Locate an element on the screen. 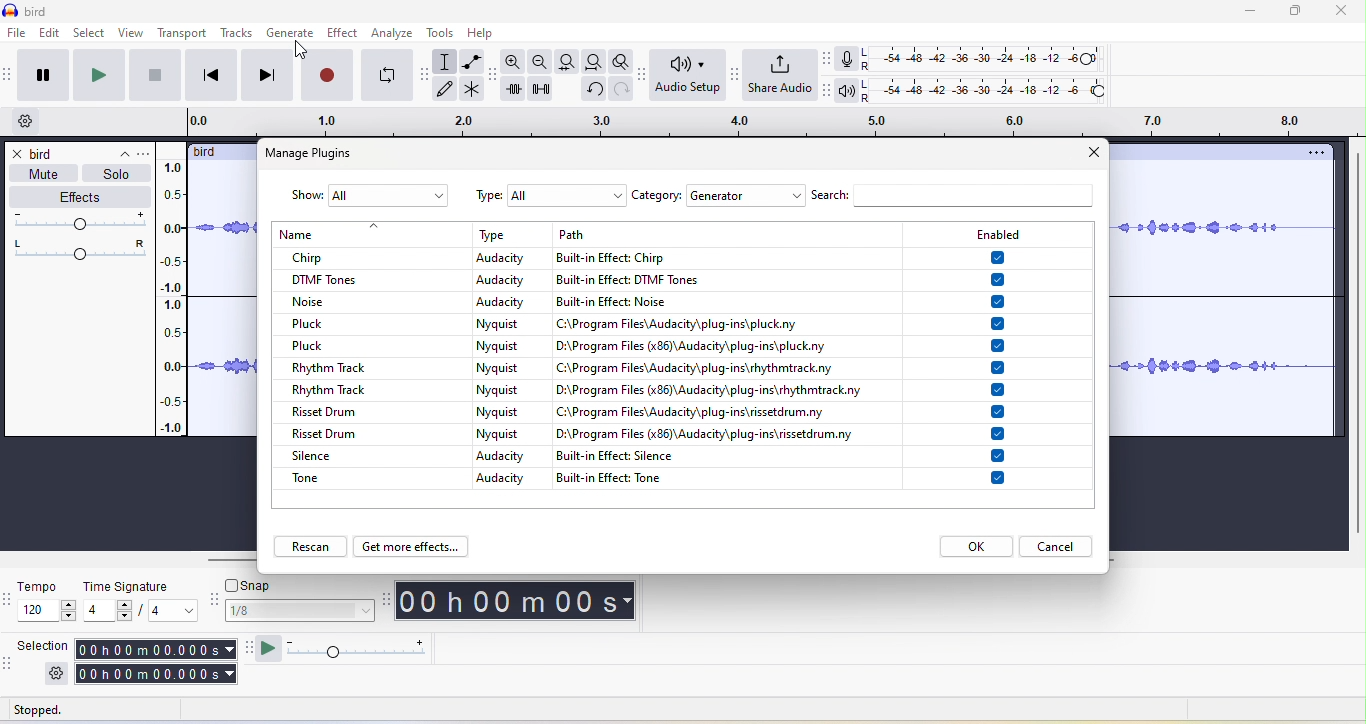 The image size is (1366, 724). undo is located at coordinates (592, 89).